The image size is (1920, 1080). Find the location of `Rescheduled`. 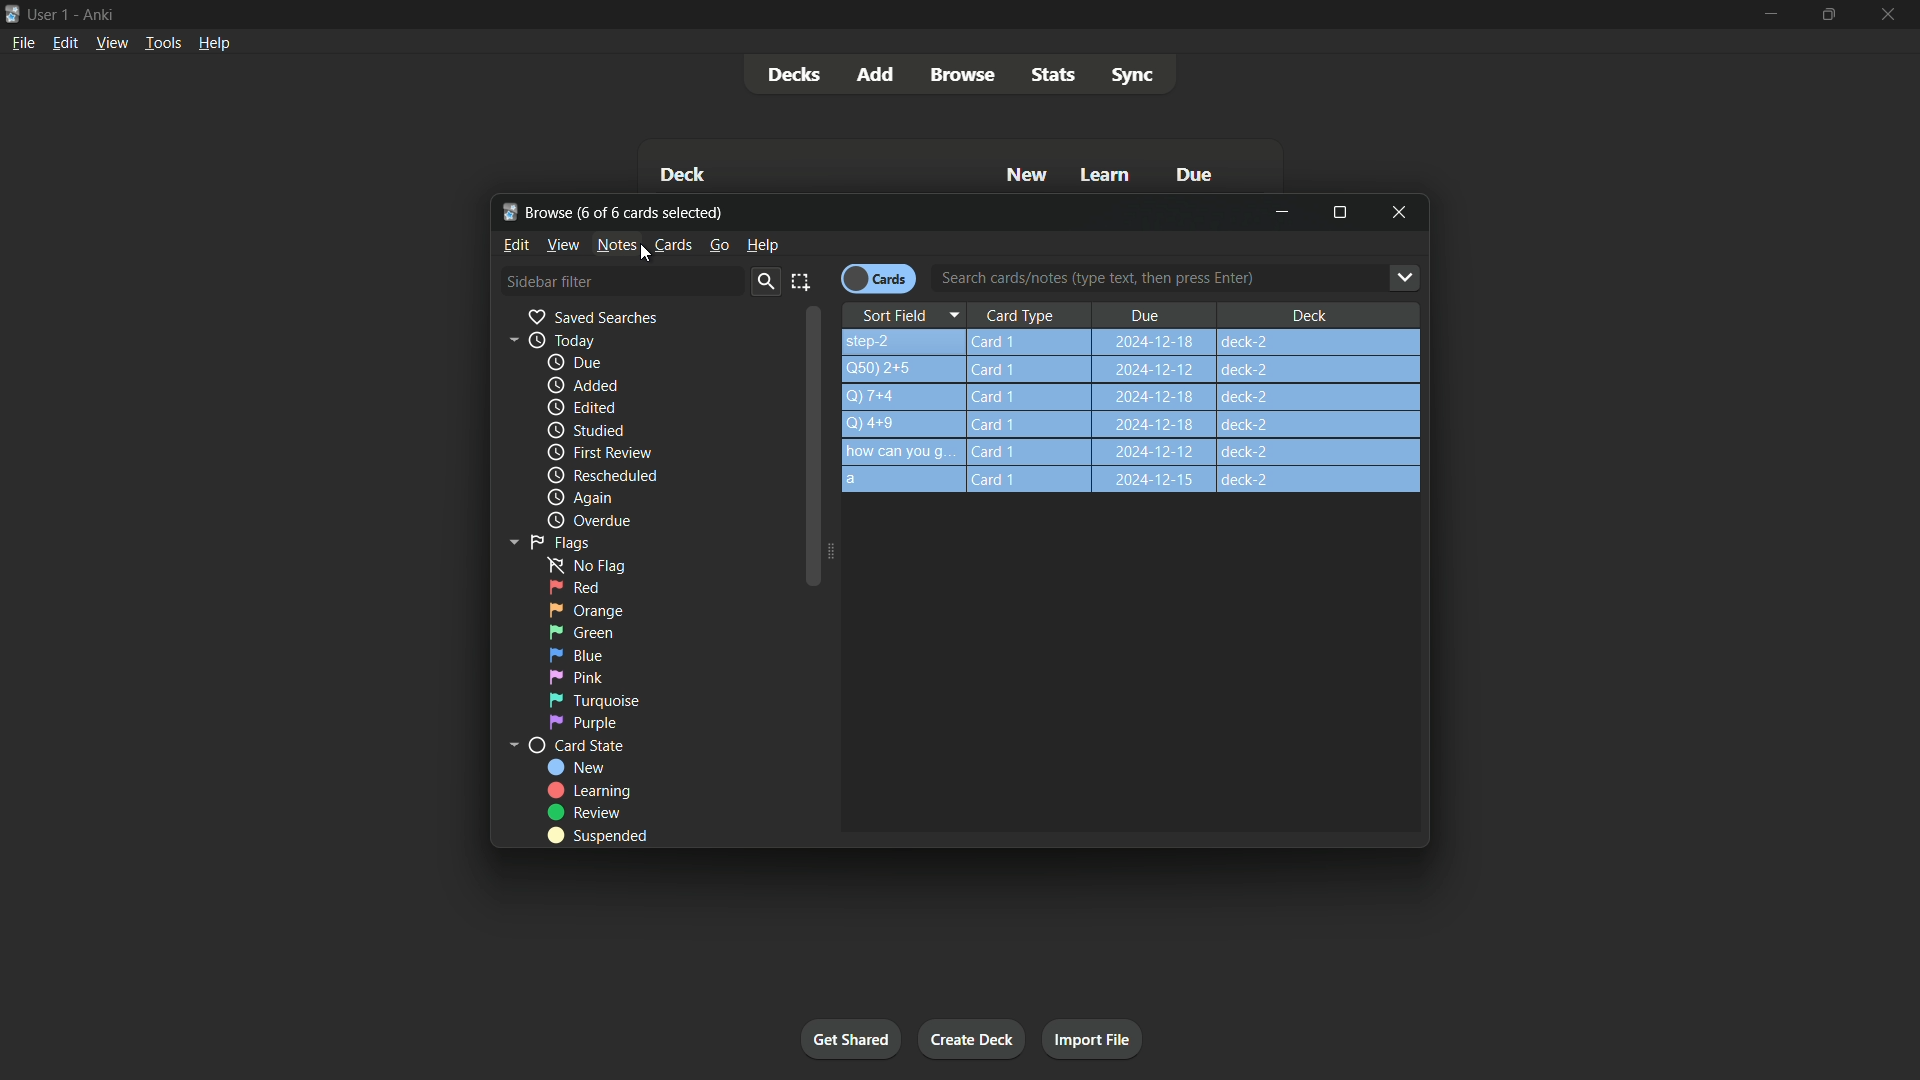

Rescheduled is located at coordinates (601, 476).